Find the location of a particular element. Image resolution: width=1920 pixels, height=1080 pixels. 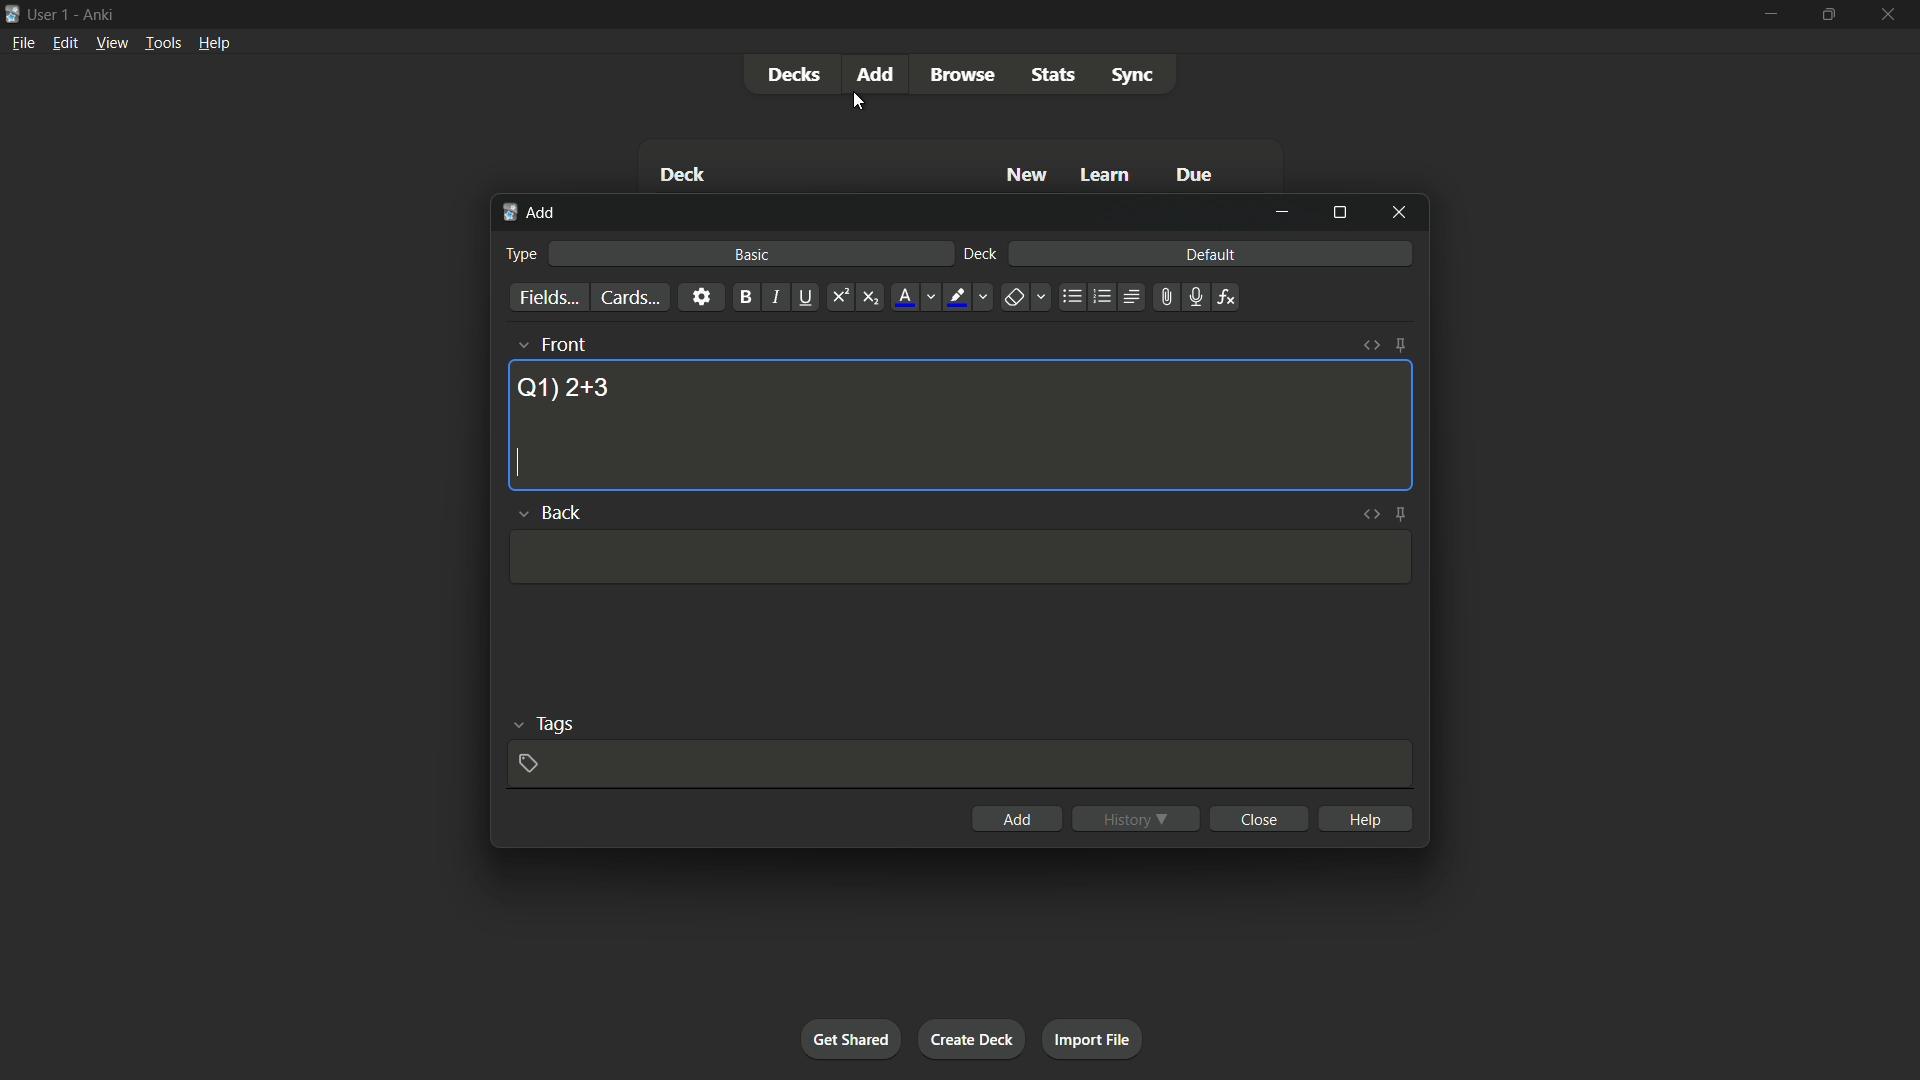

app name is located at coordinates (98, 12).